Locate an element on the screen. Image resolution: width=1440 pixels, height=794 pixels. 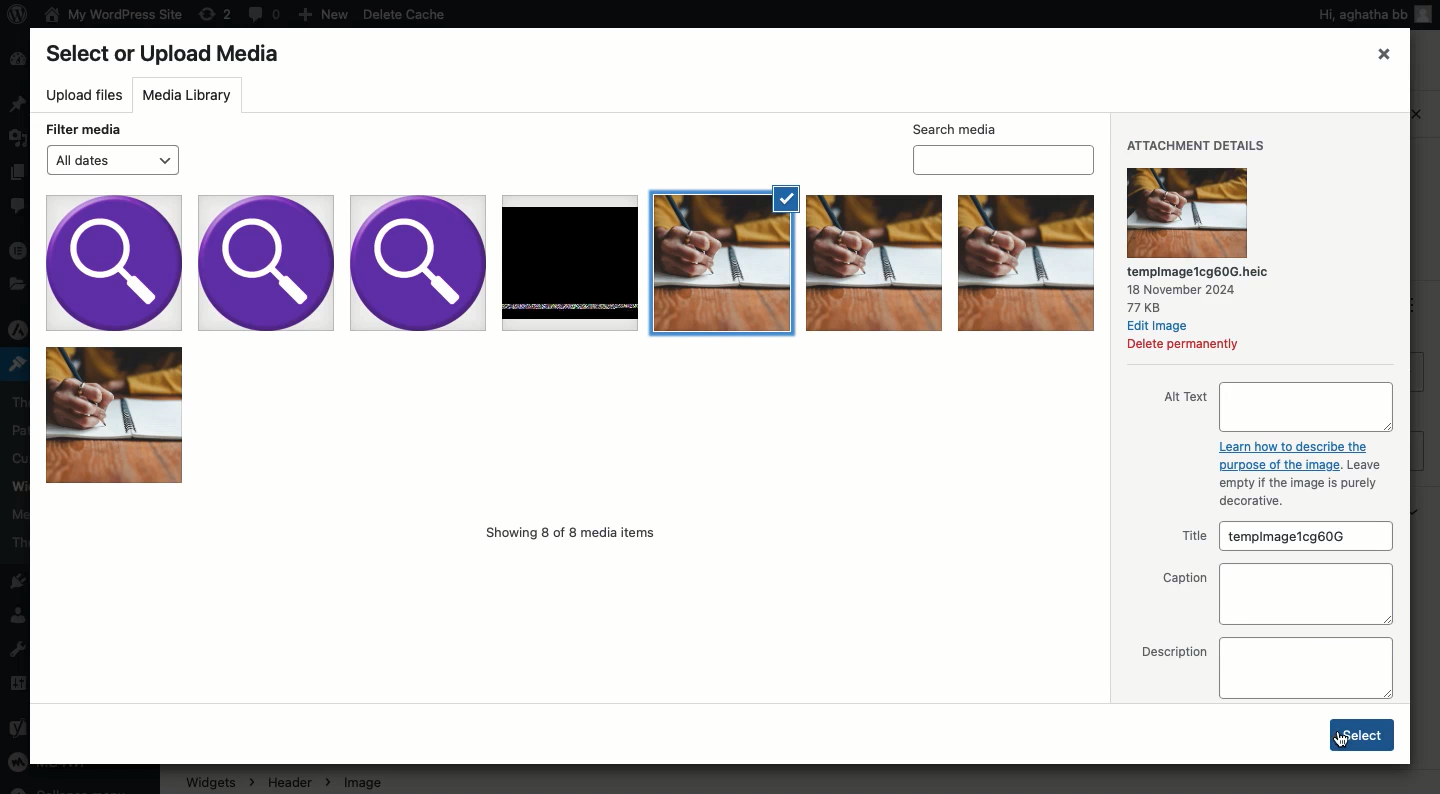
Cursor is located at coordinates (1339, 742).